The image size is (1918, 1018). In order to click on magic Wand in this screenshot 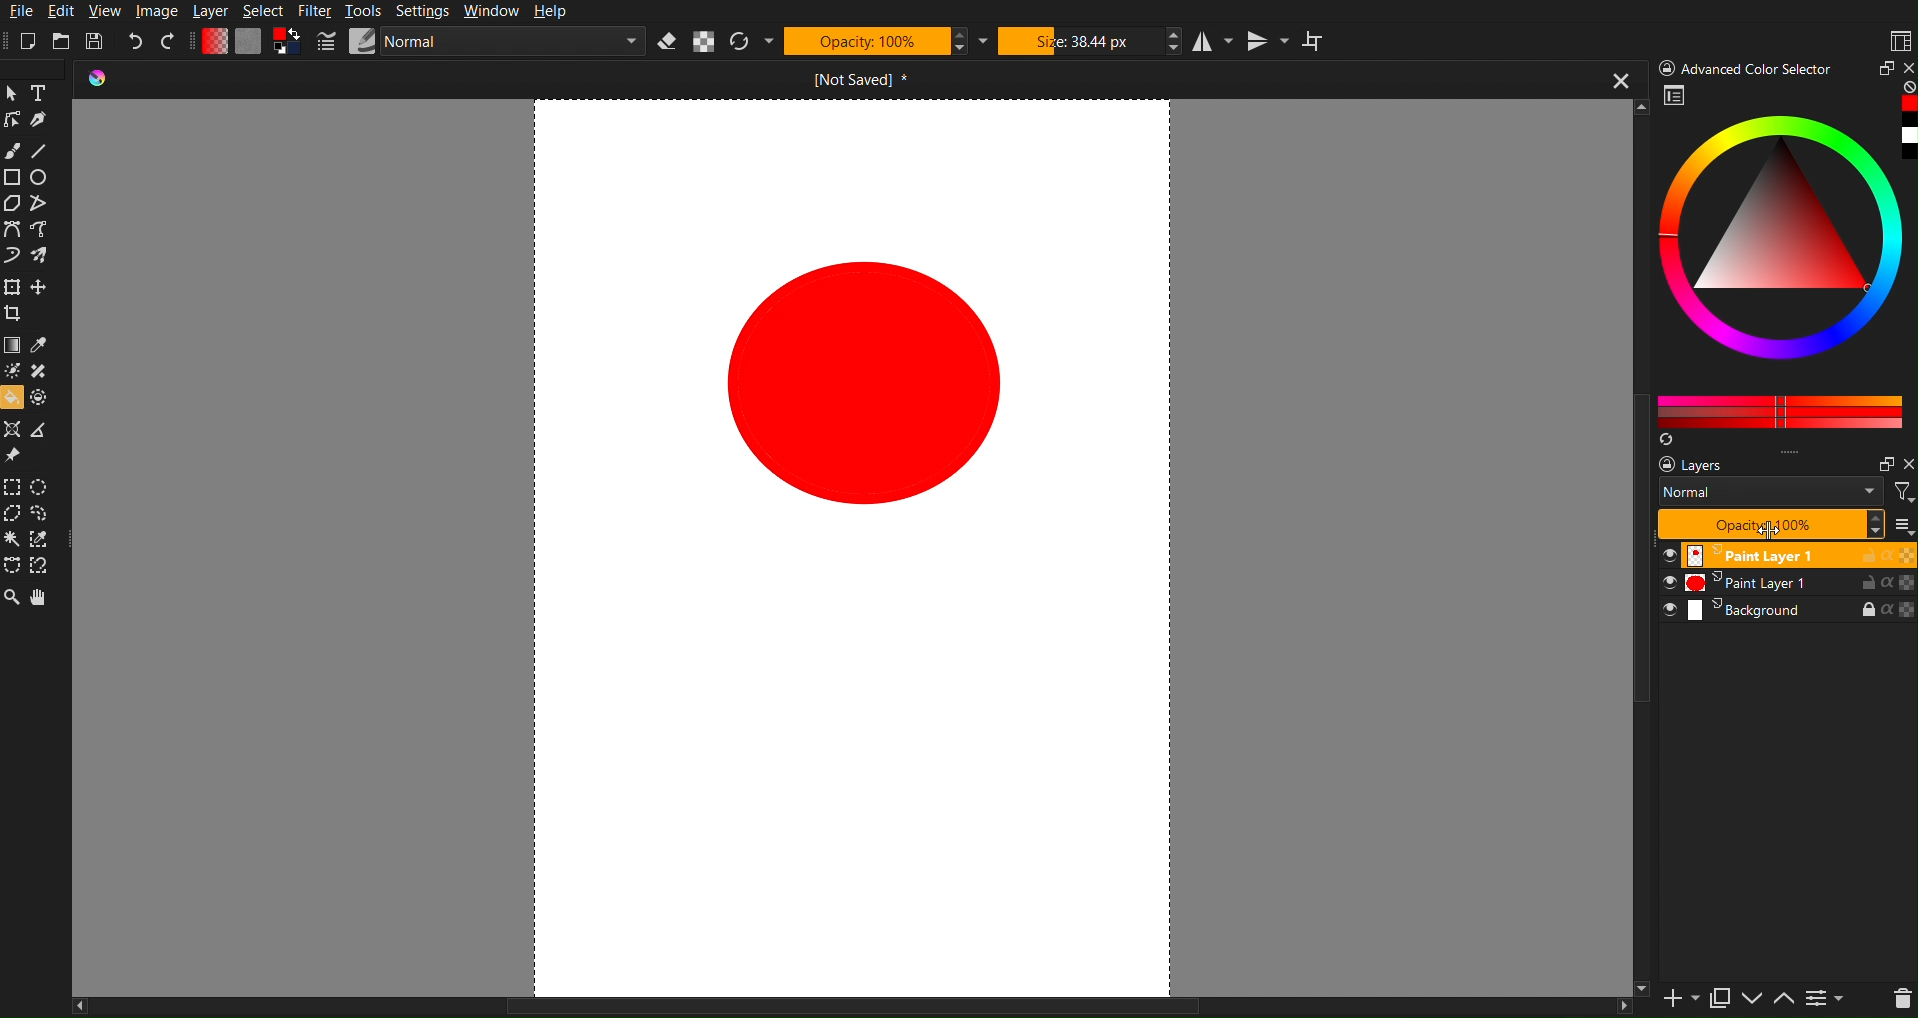, I will do `click(12, 543)`.